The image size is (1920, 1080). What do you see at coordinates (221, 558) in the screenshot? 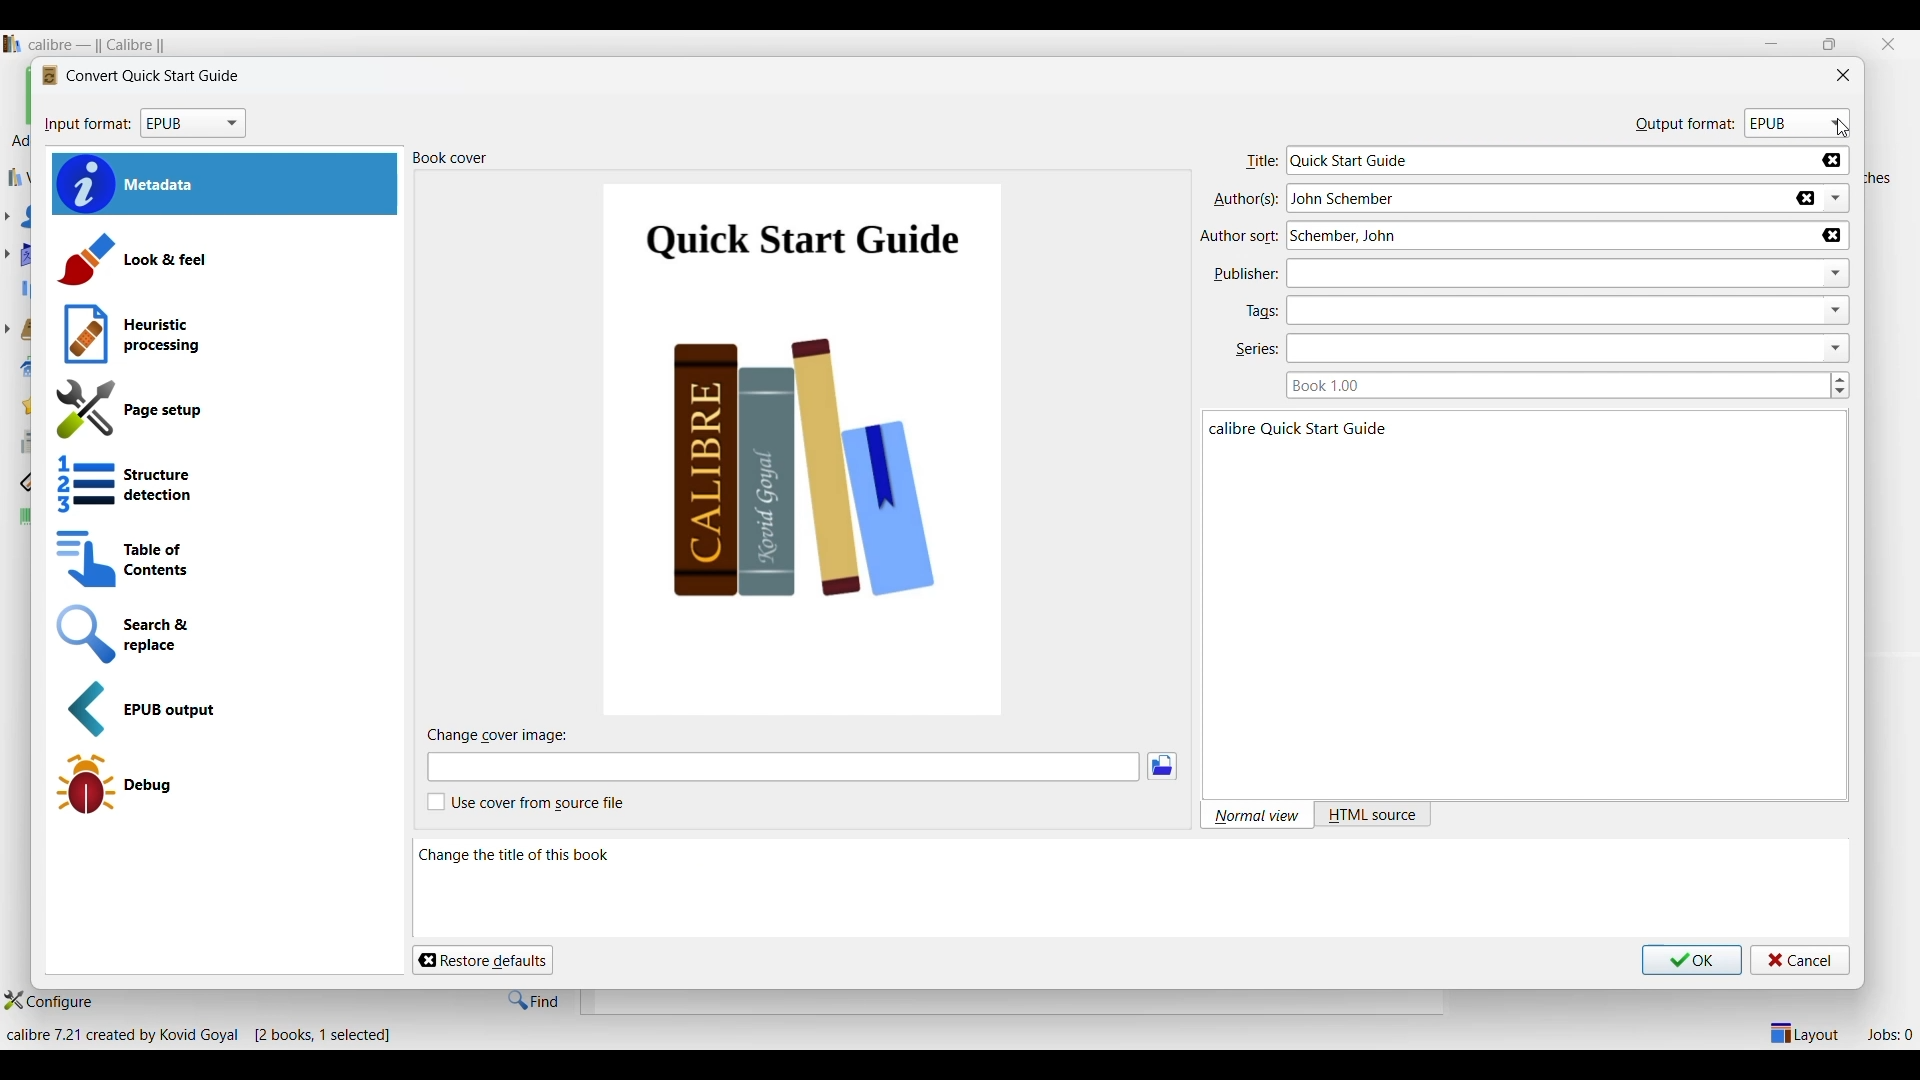
I see `Table of contents` at bounding box center [221, 558].